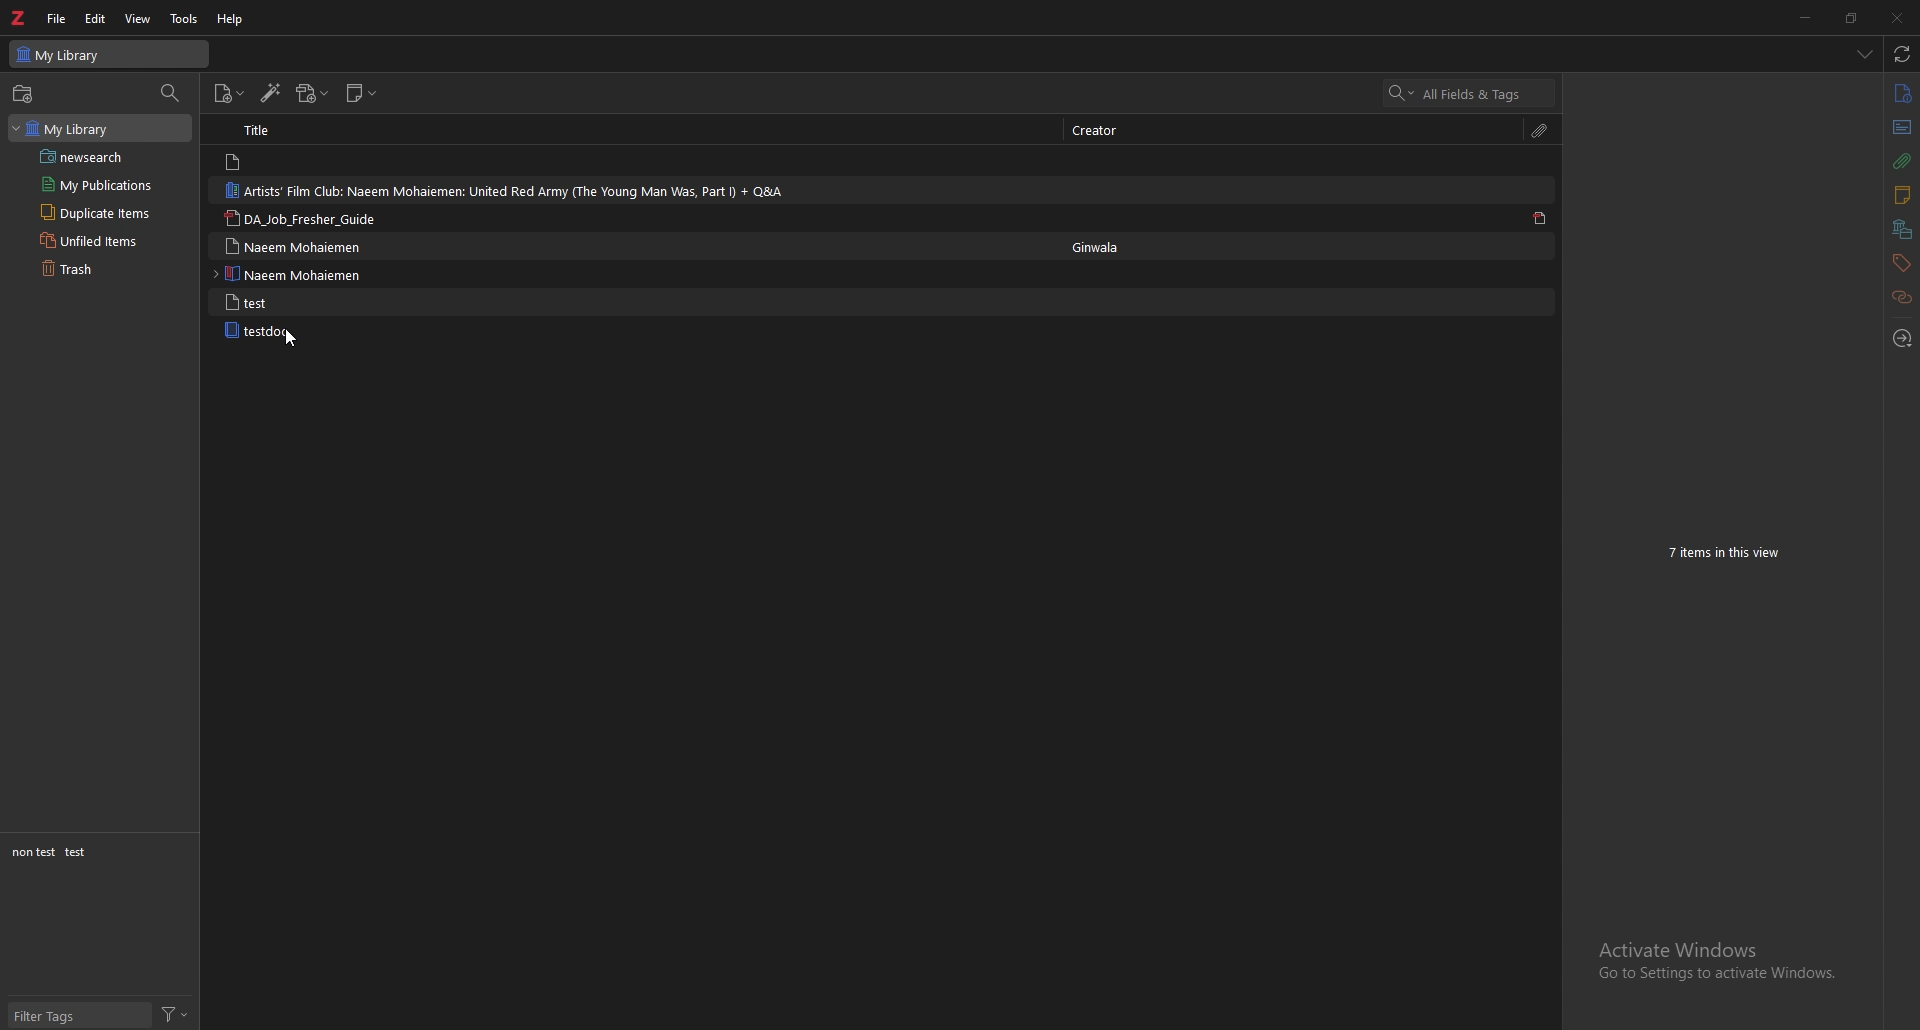 The image size is (1920, 1030). I want to click on title, so click(271, 131).